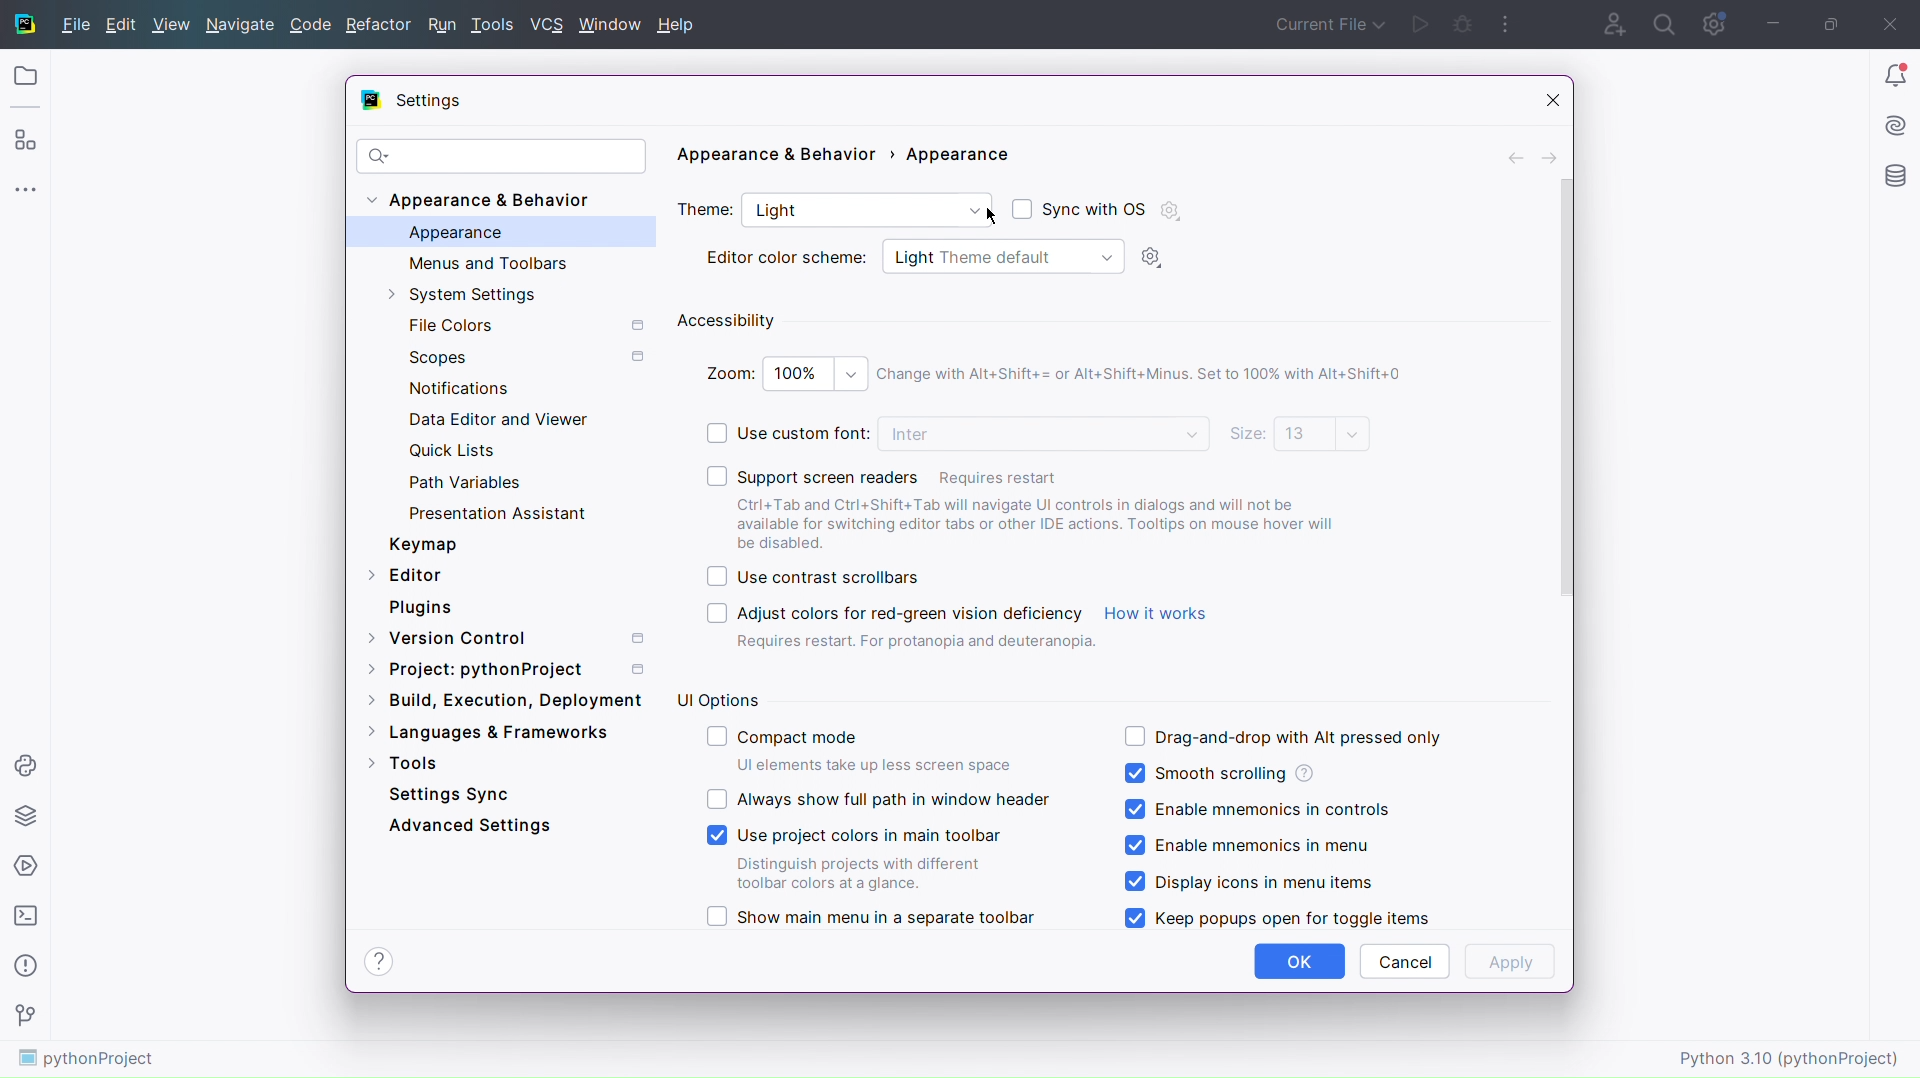 This screenshot has height=1078, width=1920. I want to click on Appearance & Behavior, so click(486, 201).